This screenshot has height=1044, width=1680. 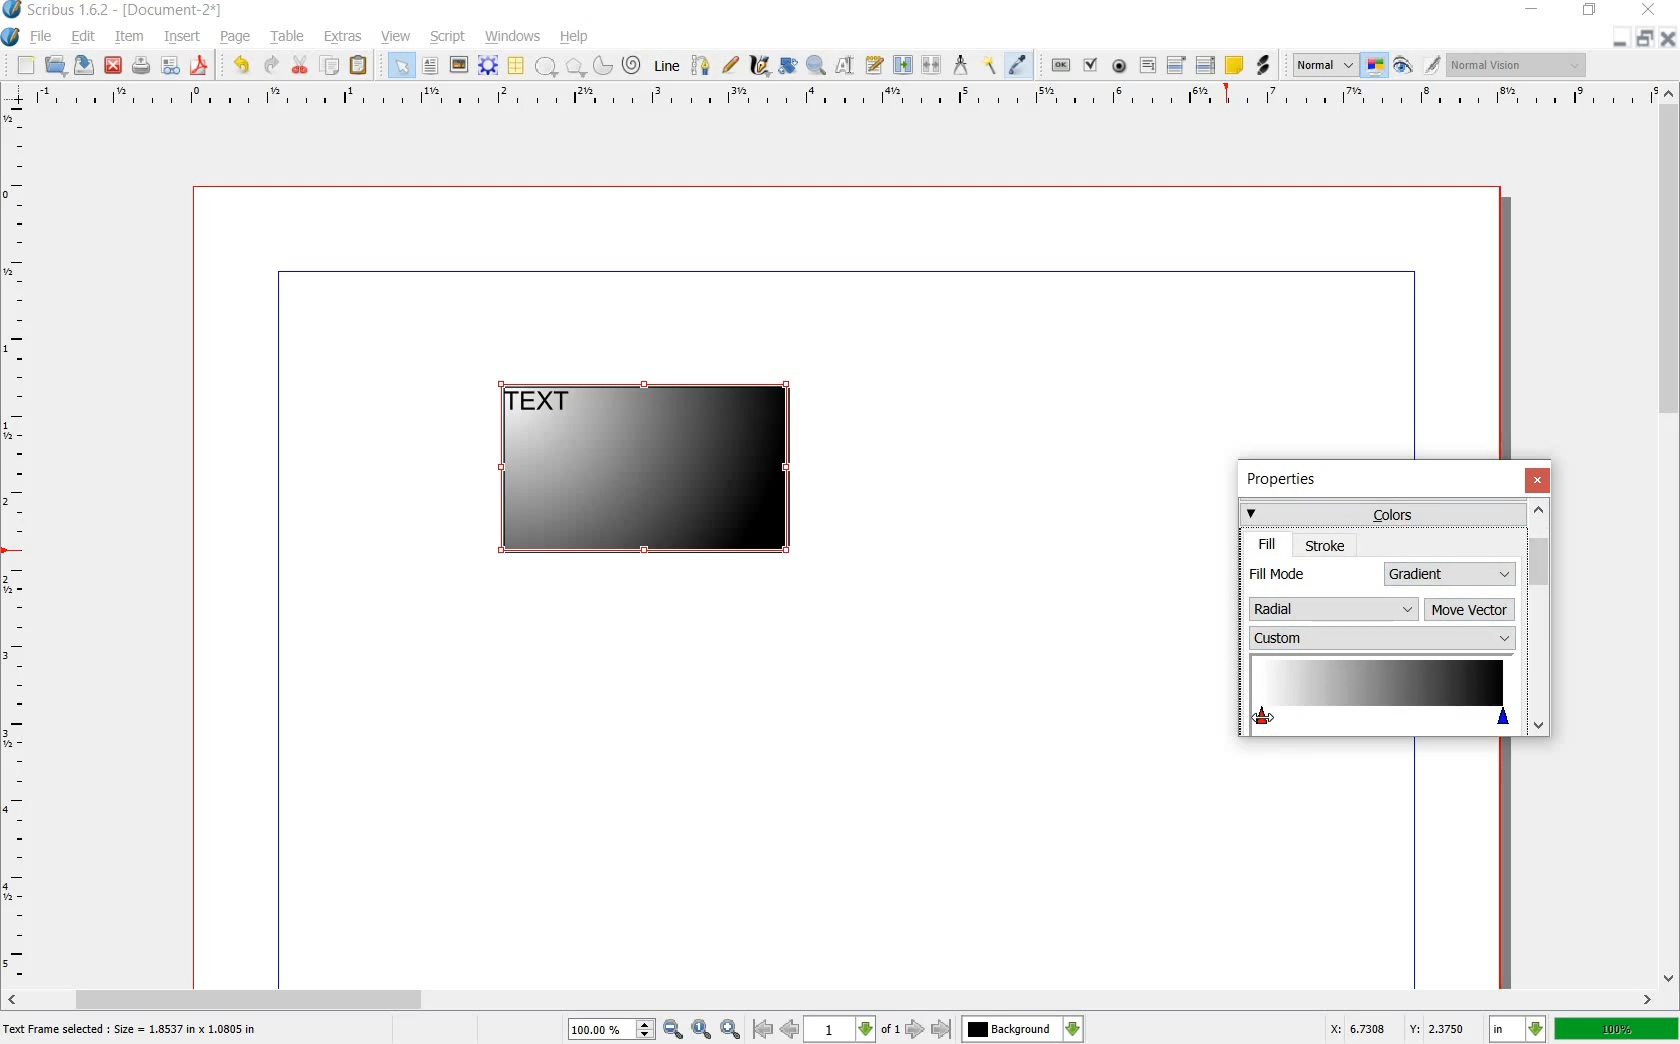 I want to click on edit contents of frame, so click(x=845, y=66).